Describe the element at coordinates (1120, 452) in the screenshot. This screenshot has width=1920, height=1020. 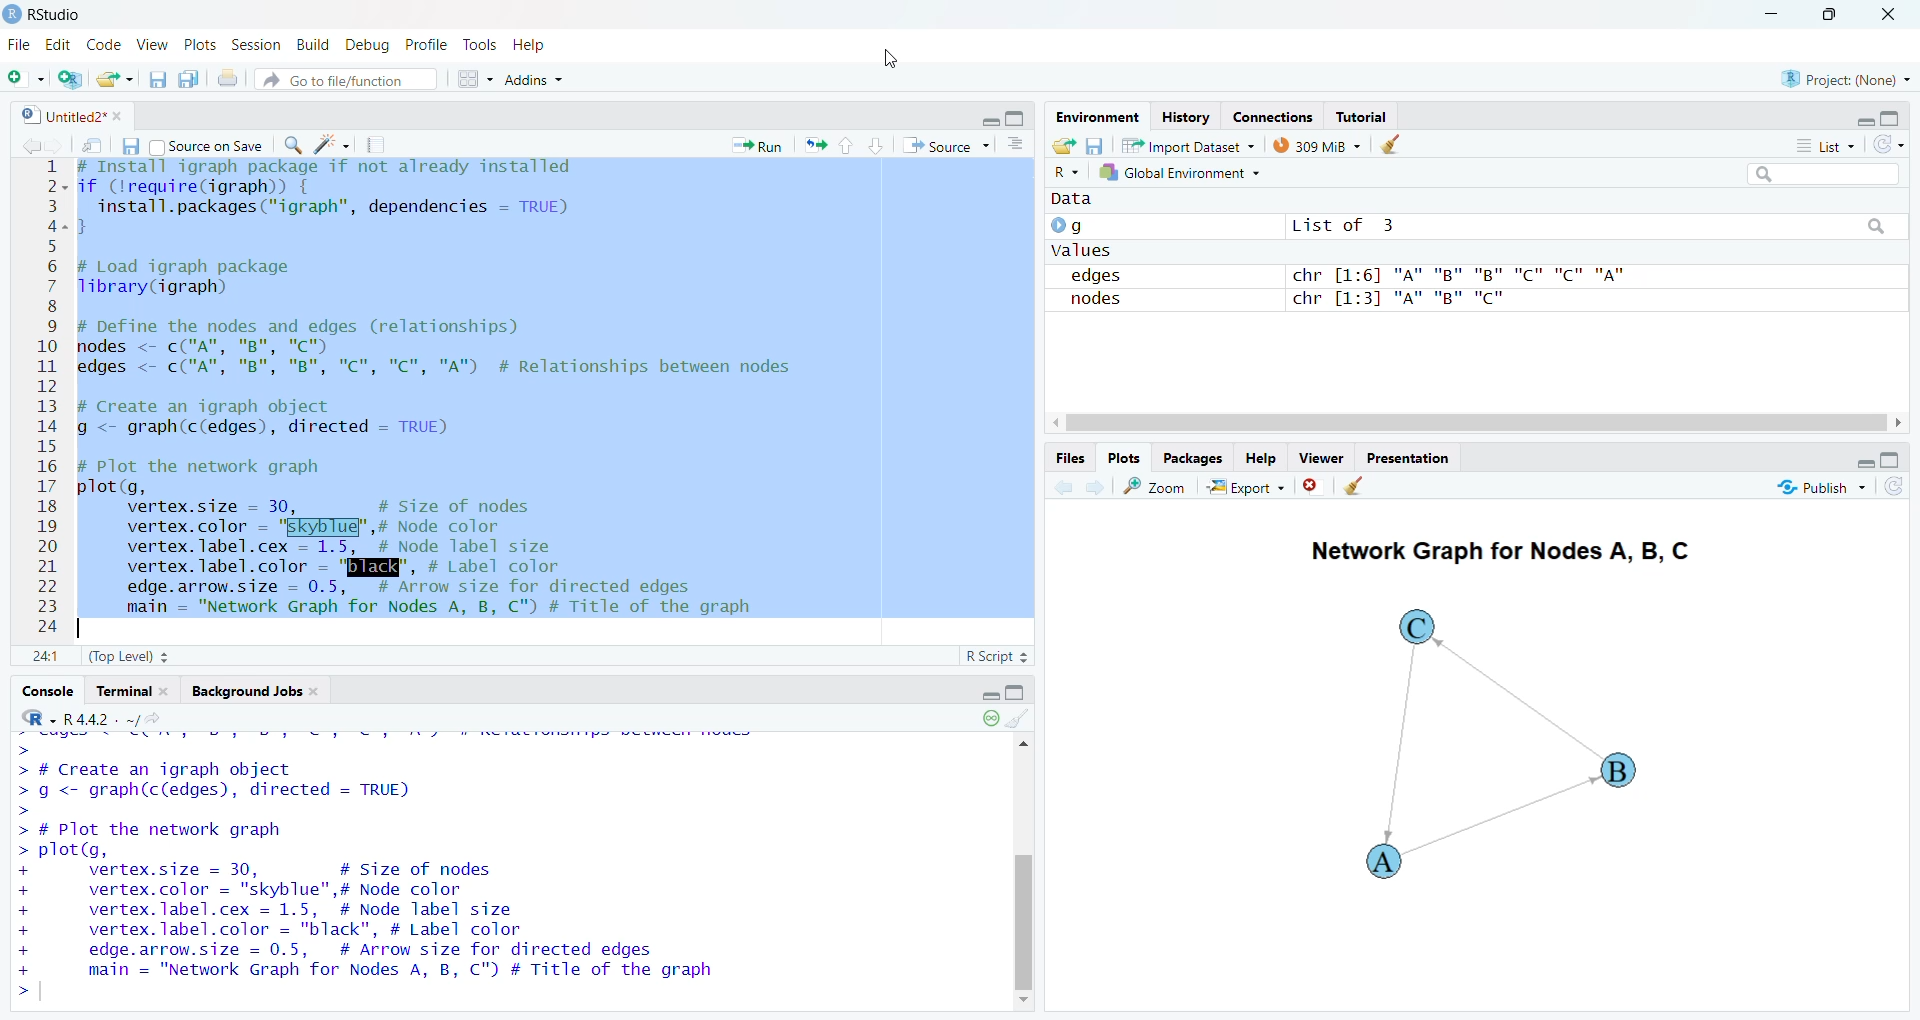
I see `Plots` at that location.